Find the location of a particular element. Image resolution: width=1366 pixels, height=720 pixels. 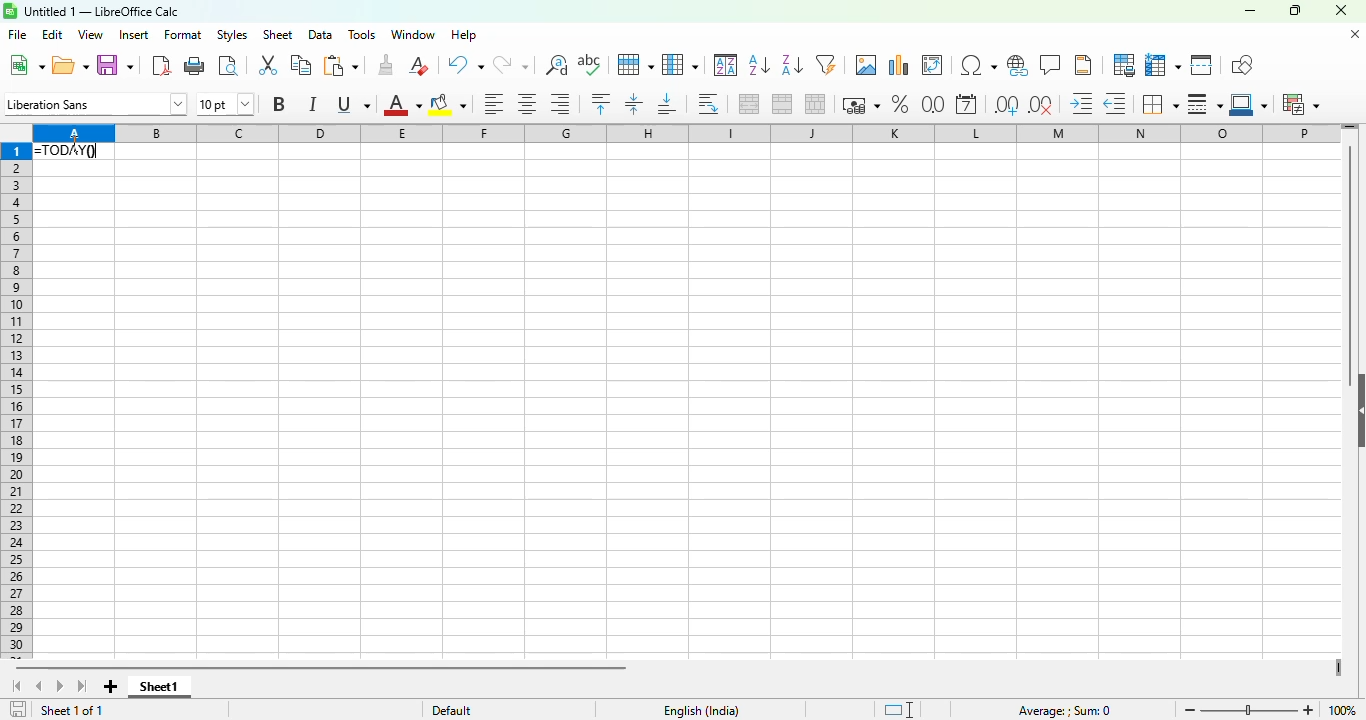

zoom out is located at coordinates (1191, 710).